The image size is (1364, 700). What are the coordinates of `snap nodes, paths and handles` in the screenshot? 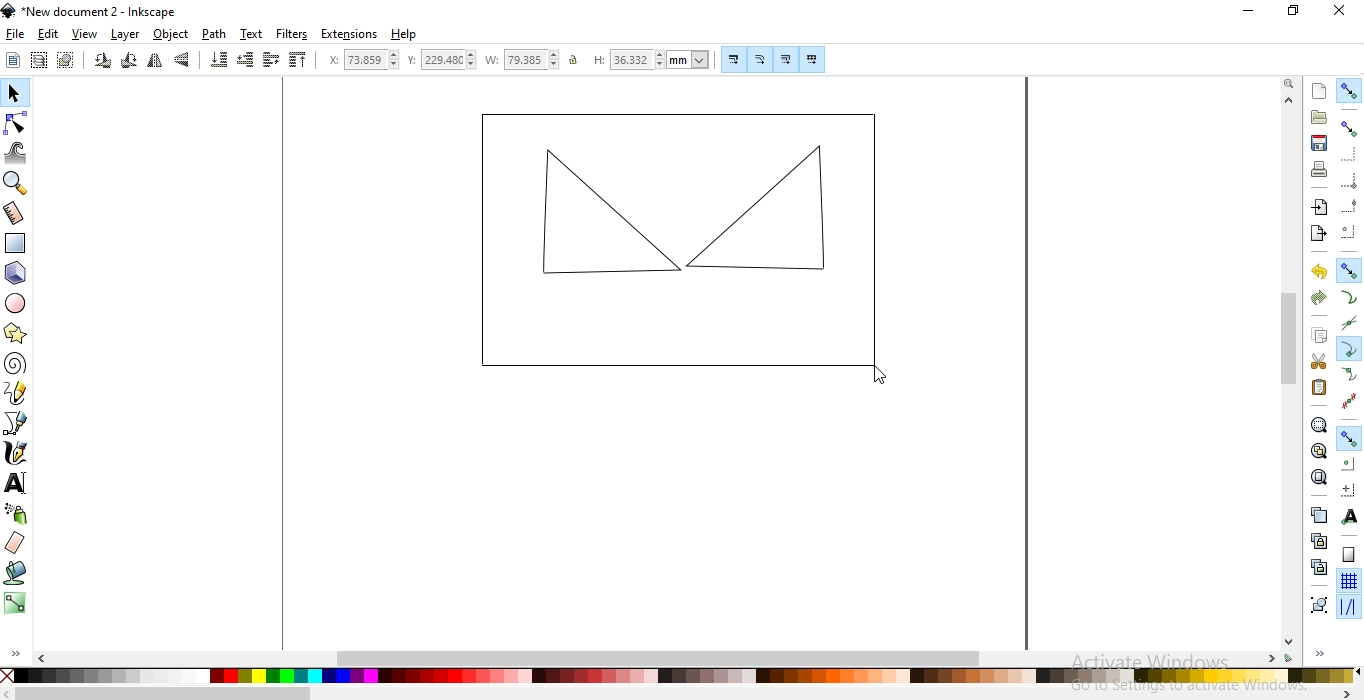 It's located at (1349, 271).